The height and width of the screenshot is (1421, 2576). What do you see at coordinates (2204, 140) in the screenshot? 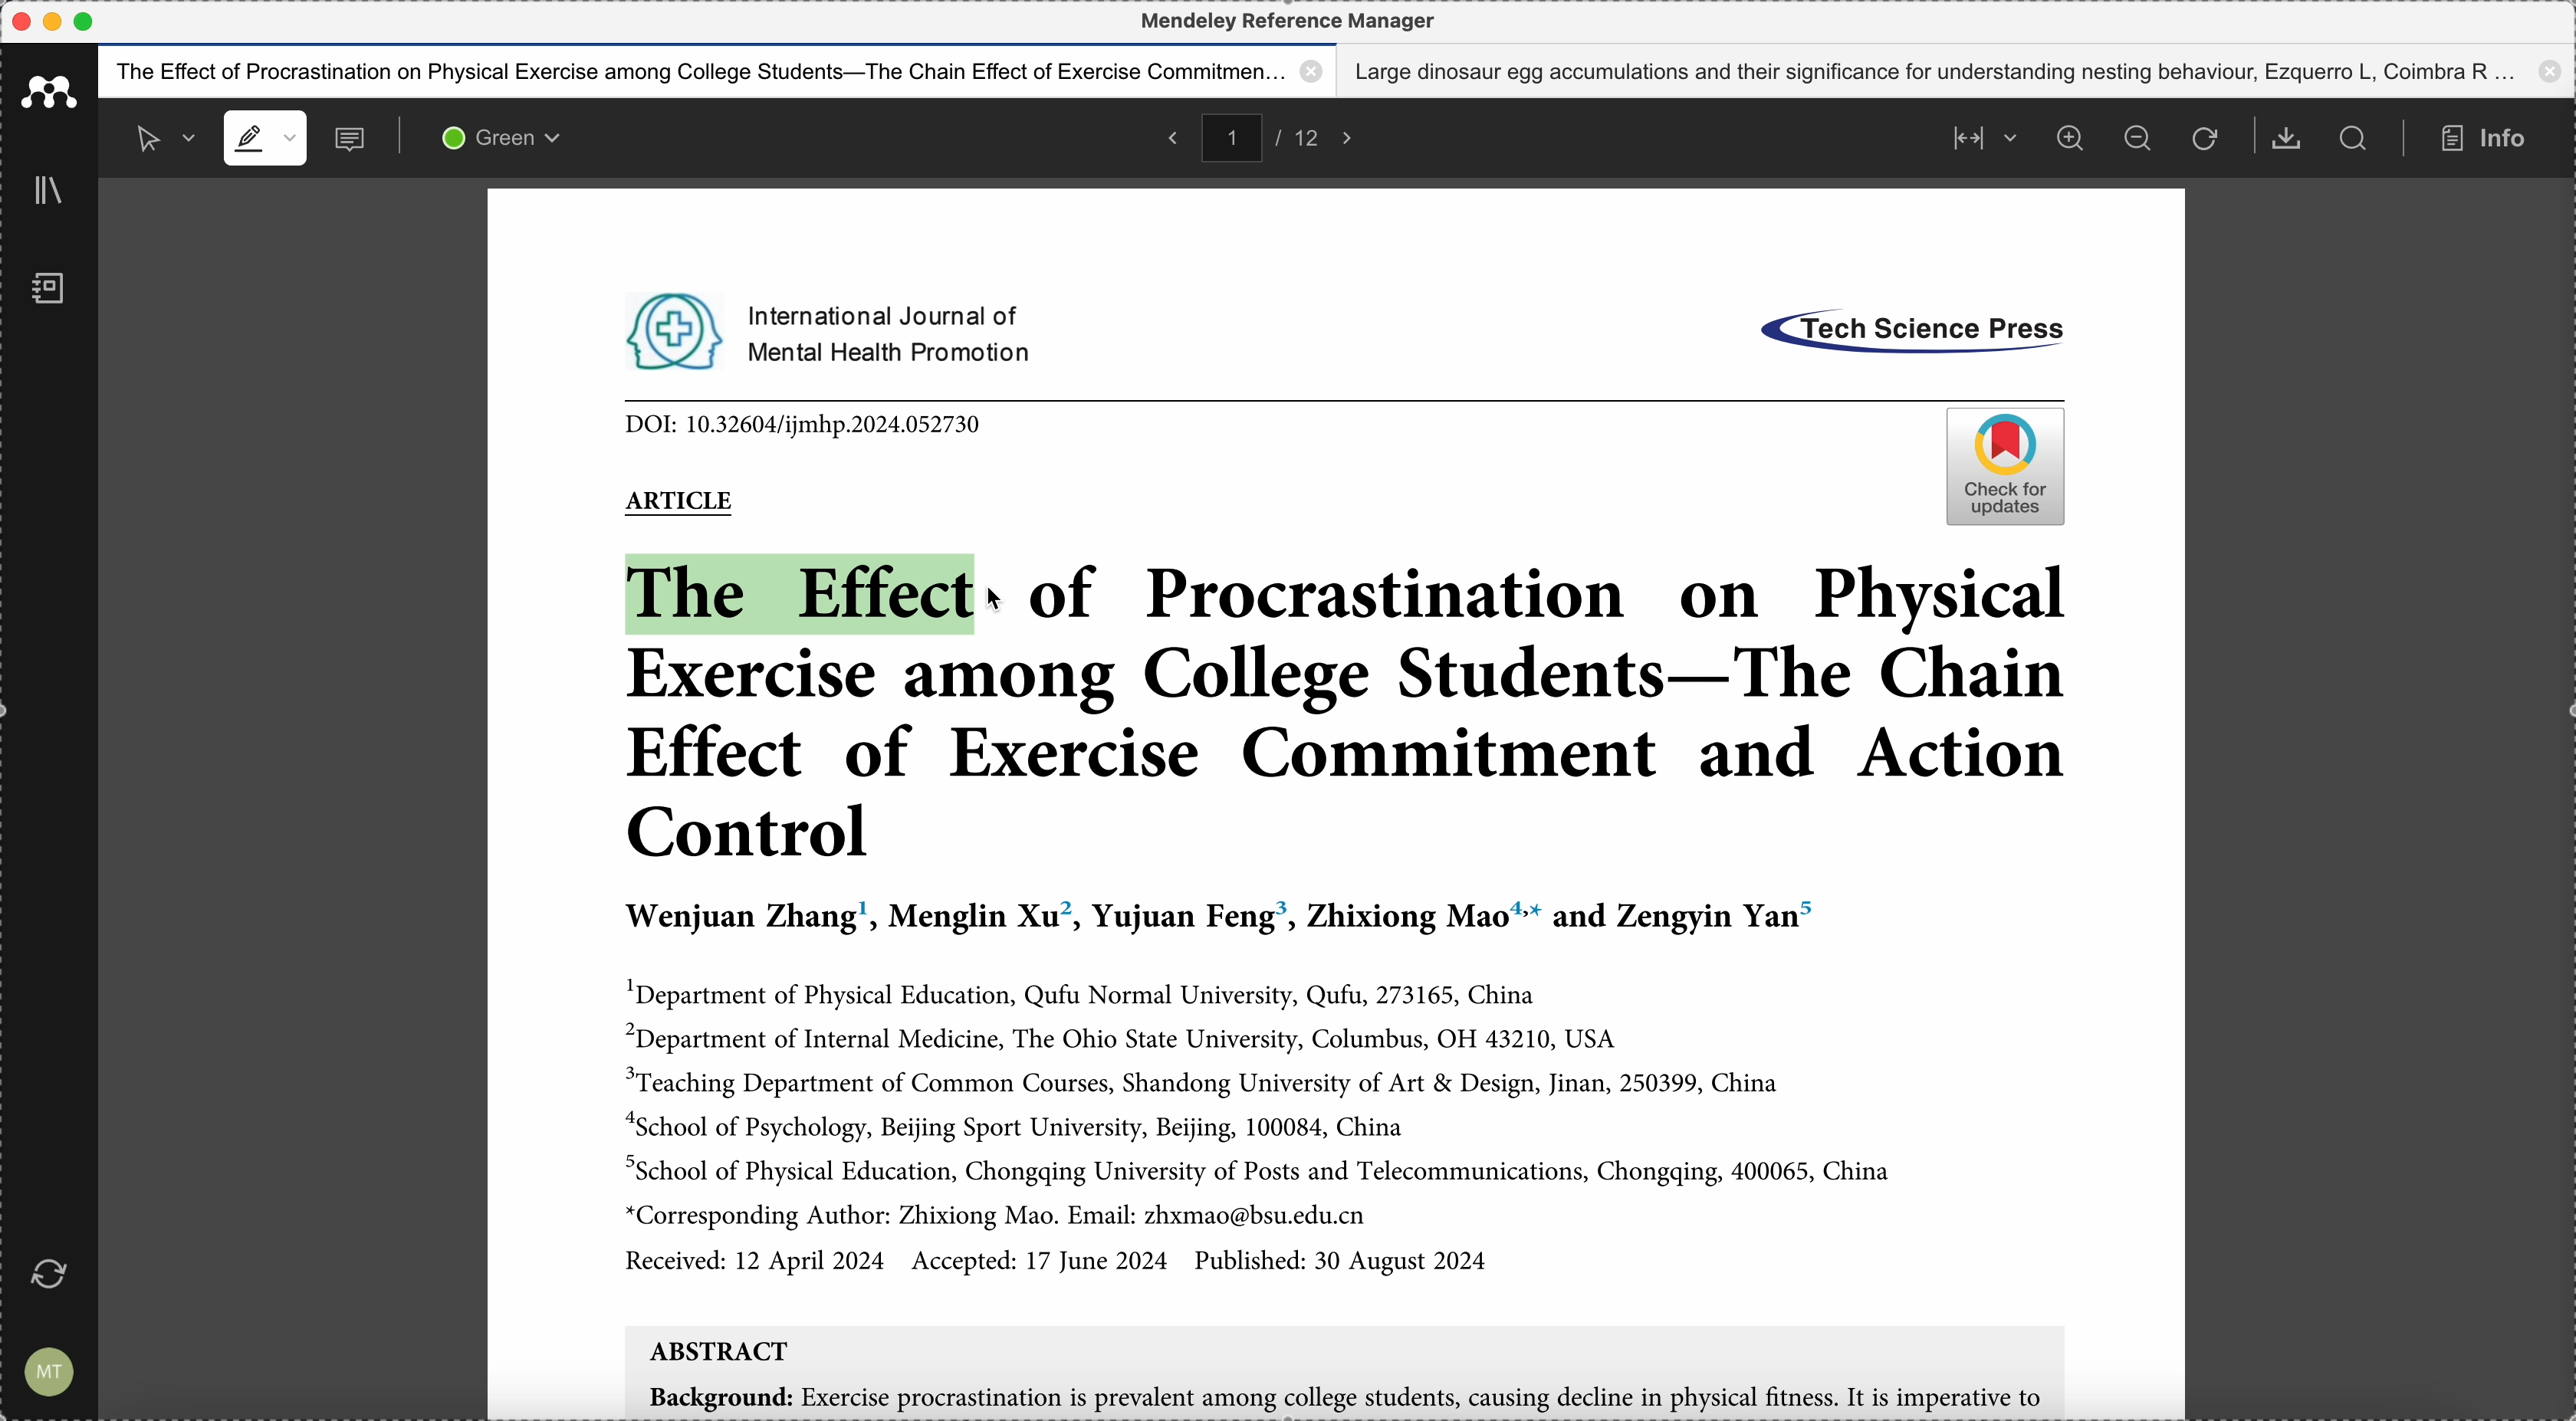
I see `refresh the page` at bounding box center [2204, 140].